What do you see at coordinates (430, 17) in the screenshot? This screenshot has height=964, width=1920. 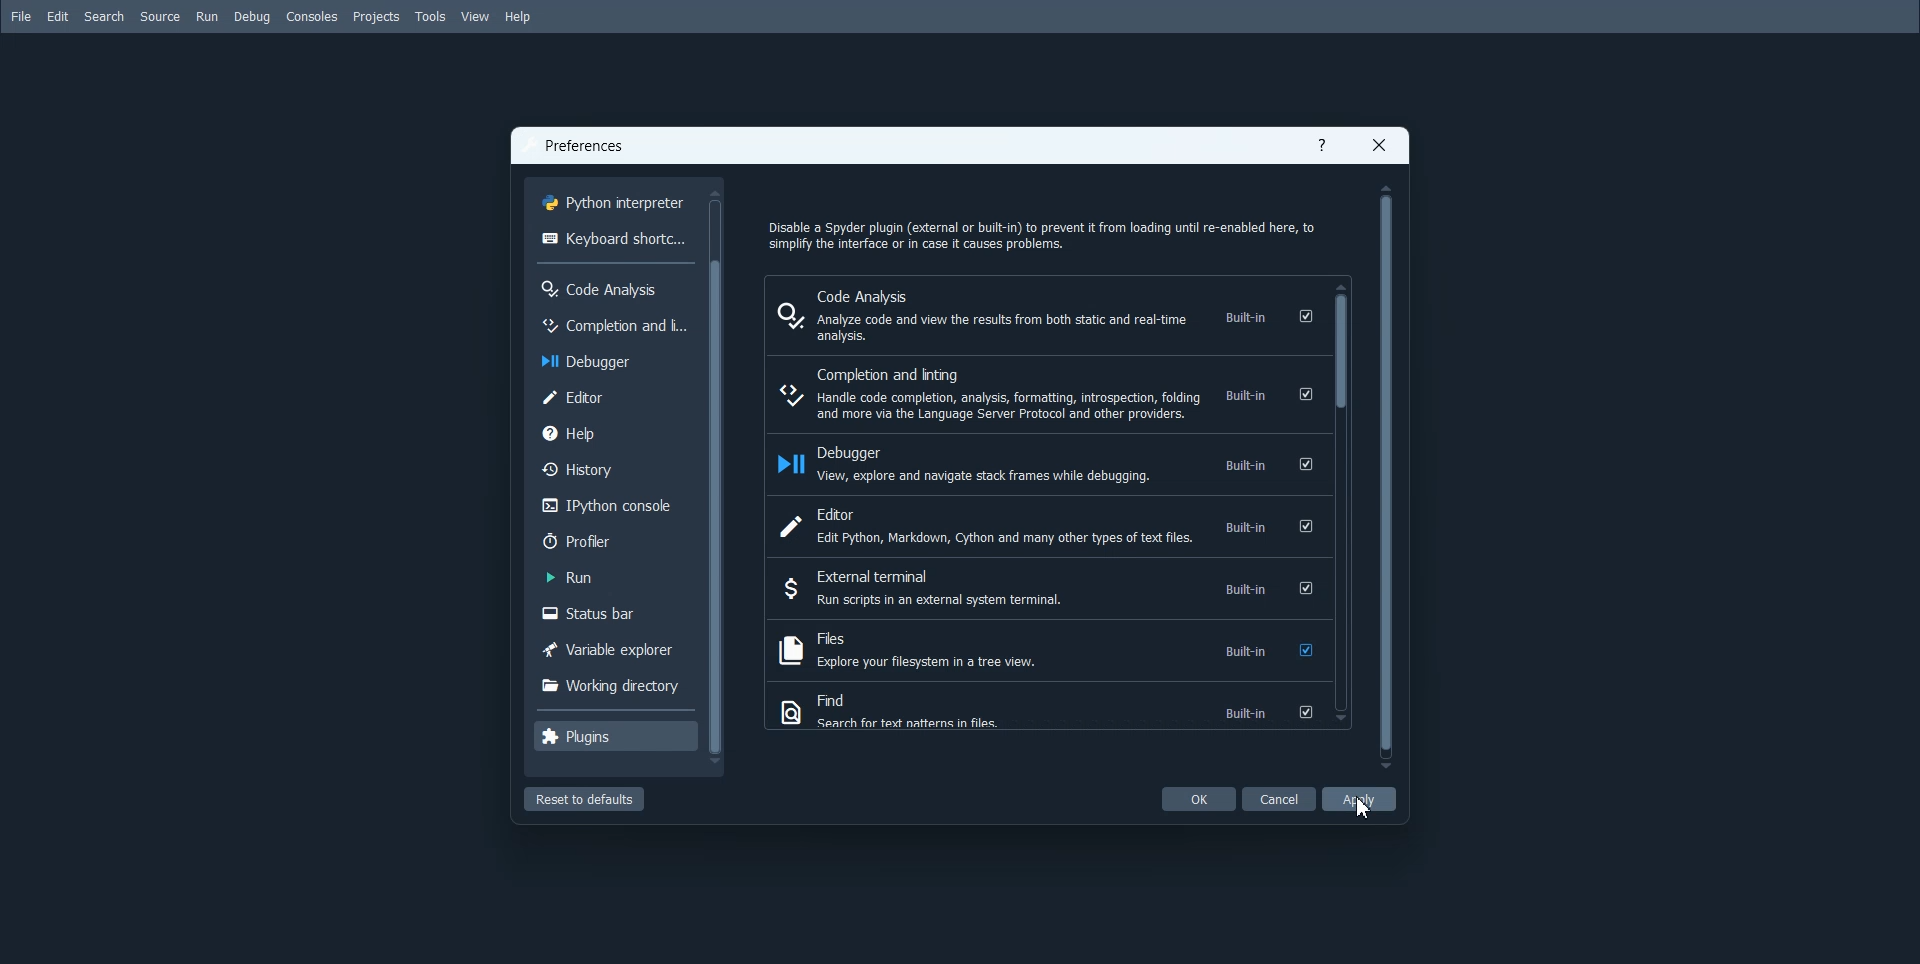 I see `Tools` at bounding box center [430, 17].